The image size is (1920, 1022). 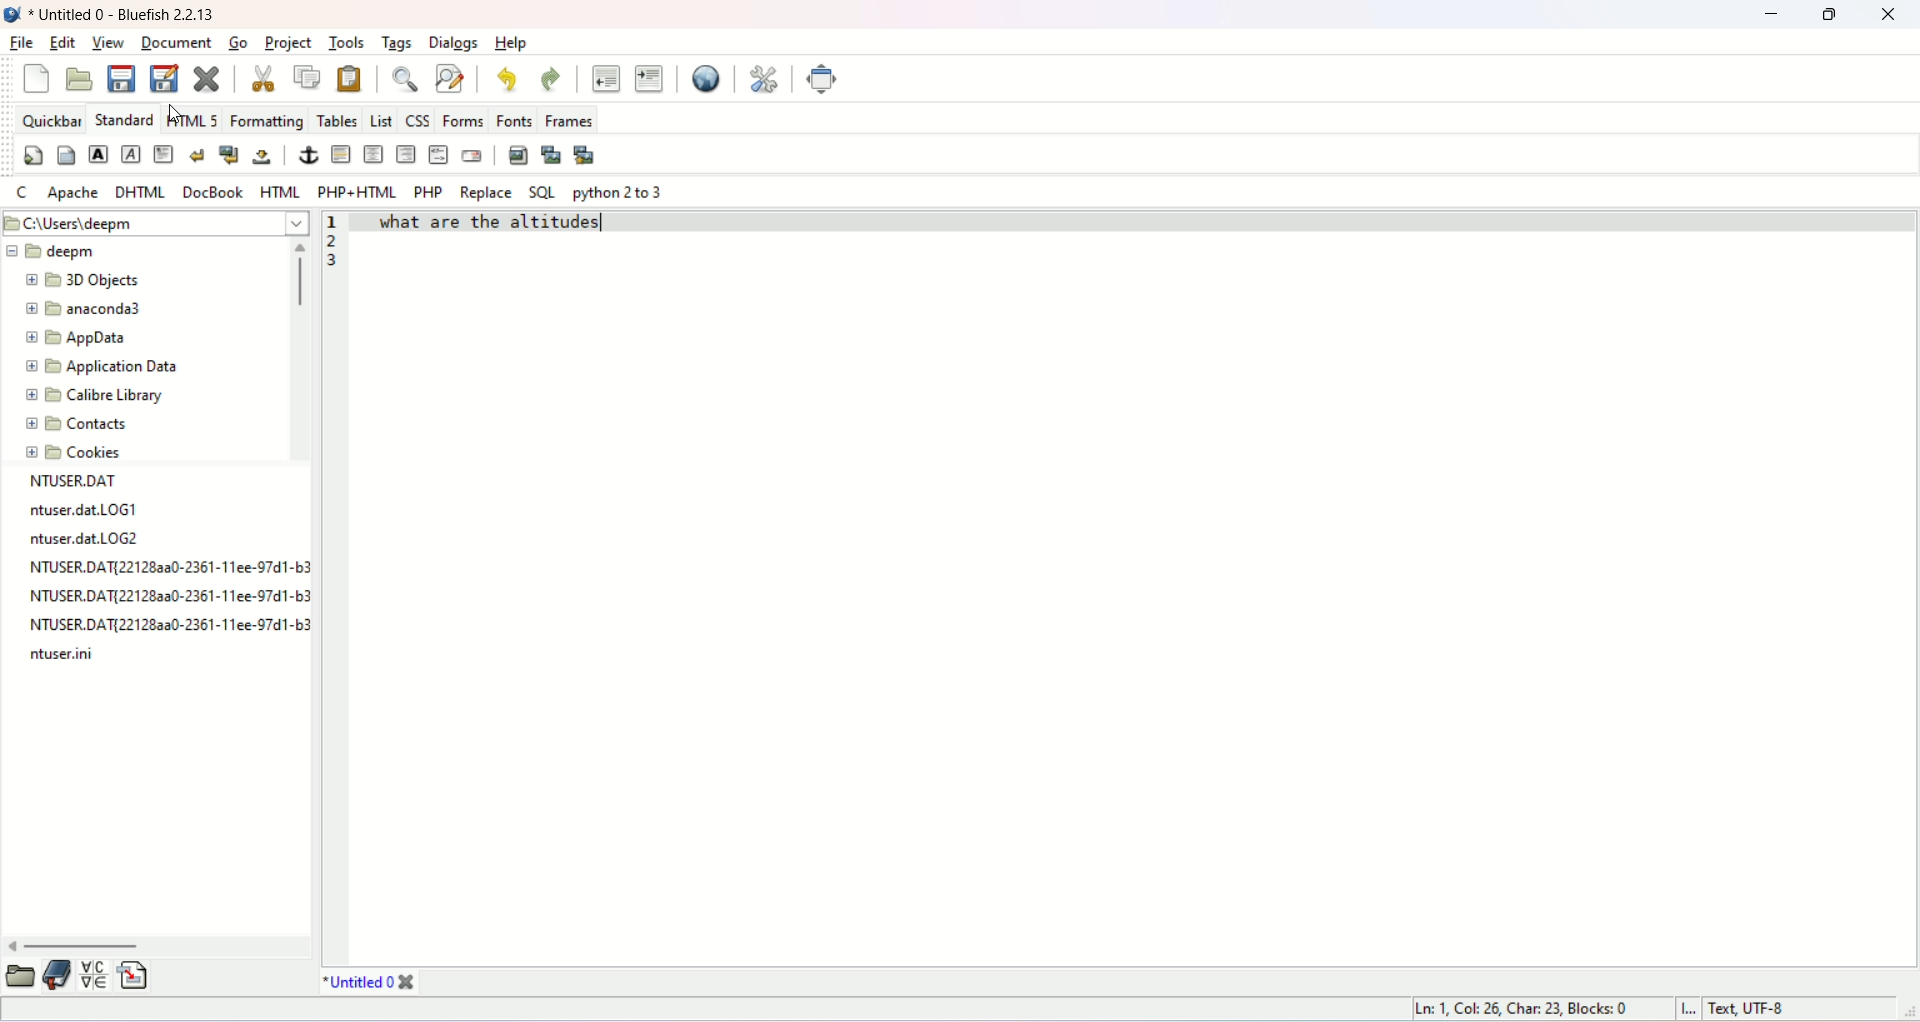 What do you see at coordinates (159, 944) in the screenshot?
I see `horizontal scroll bar` at bounding box center [159, 944].